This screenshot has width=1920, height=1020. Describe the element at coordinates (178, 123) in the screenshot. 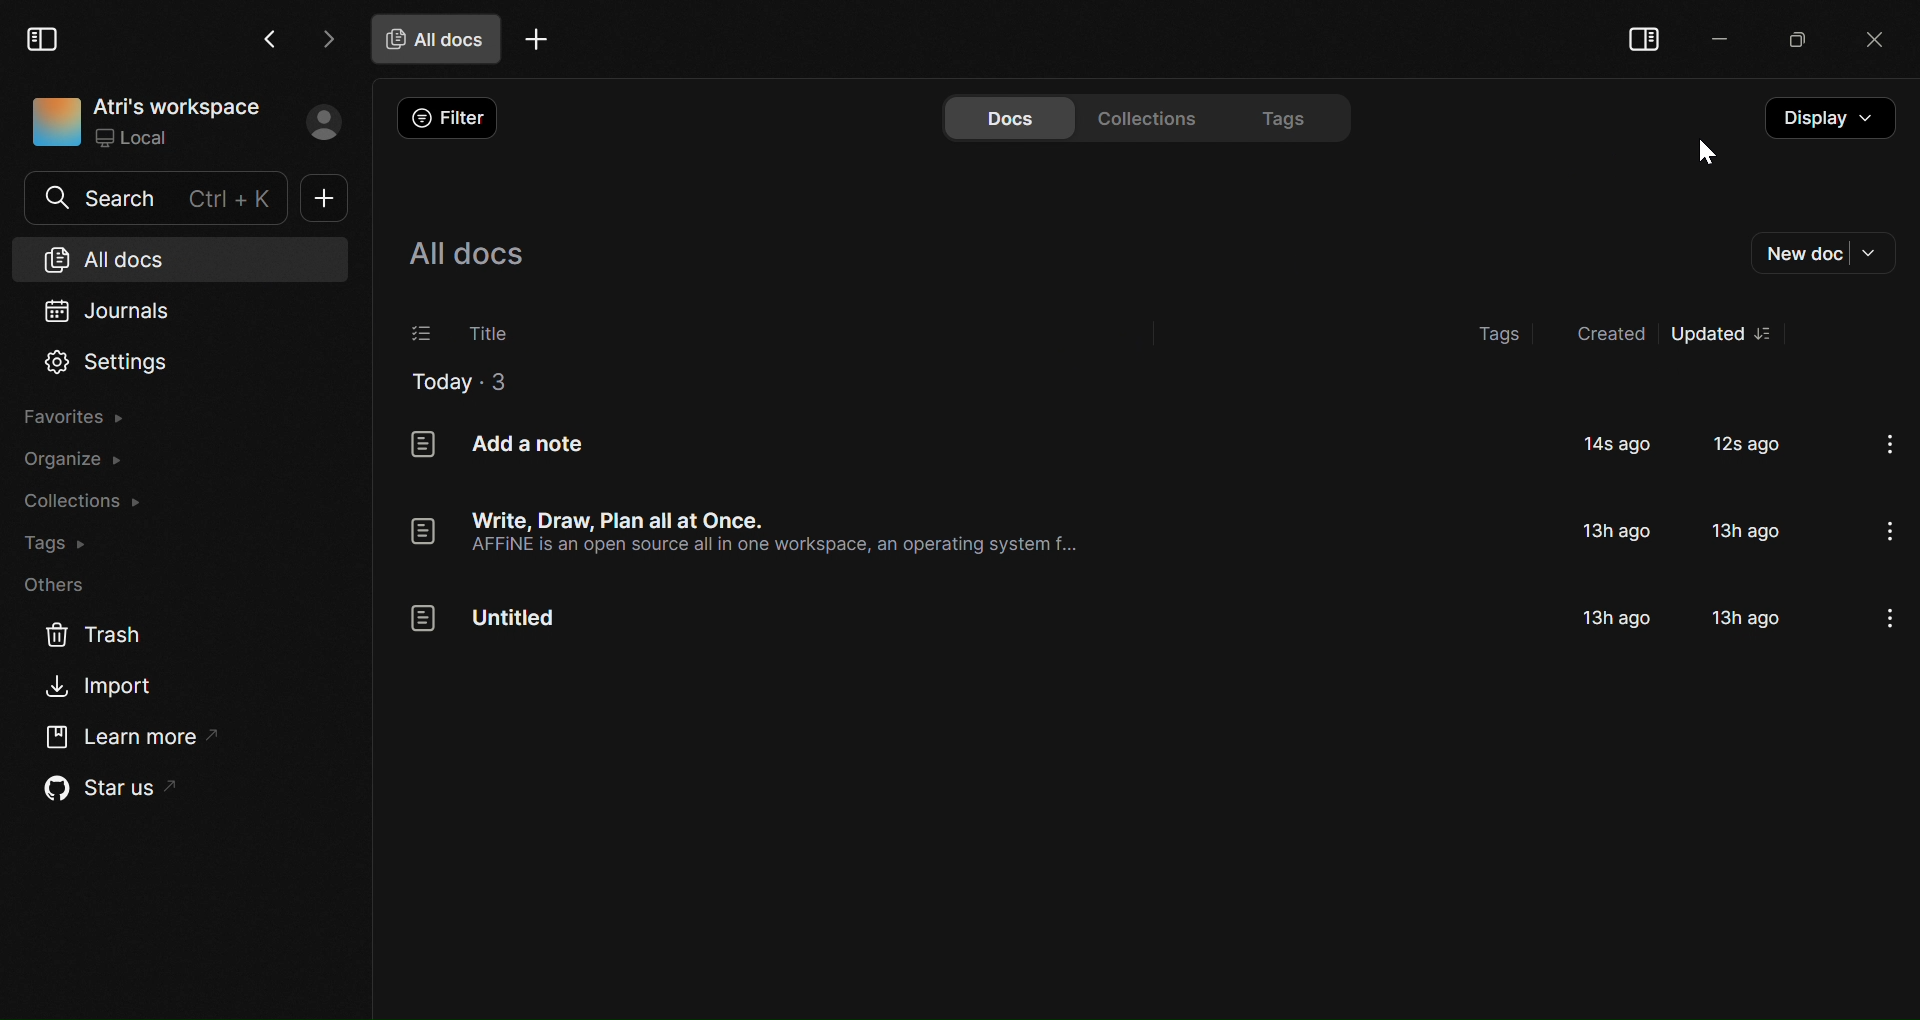

I see `Atri's workspace Local` at that location.